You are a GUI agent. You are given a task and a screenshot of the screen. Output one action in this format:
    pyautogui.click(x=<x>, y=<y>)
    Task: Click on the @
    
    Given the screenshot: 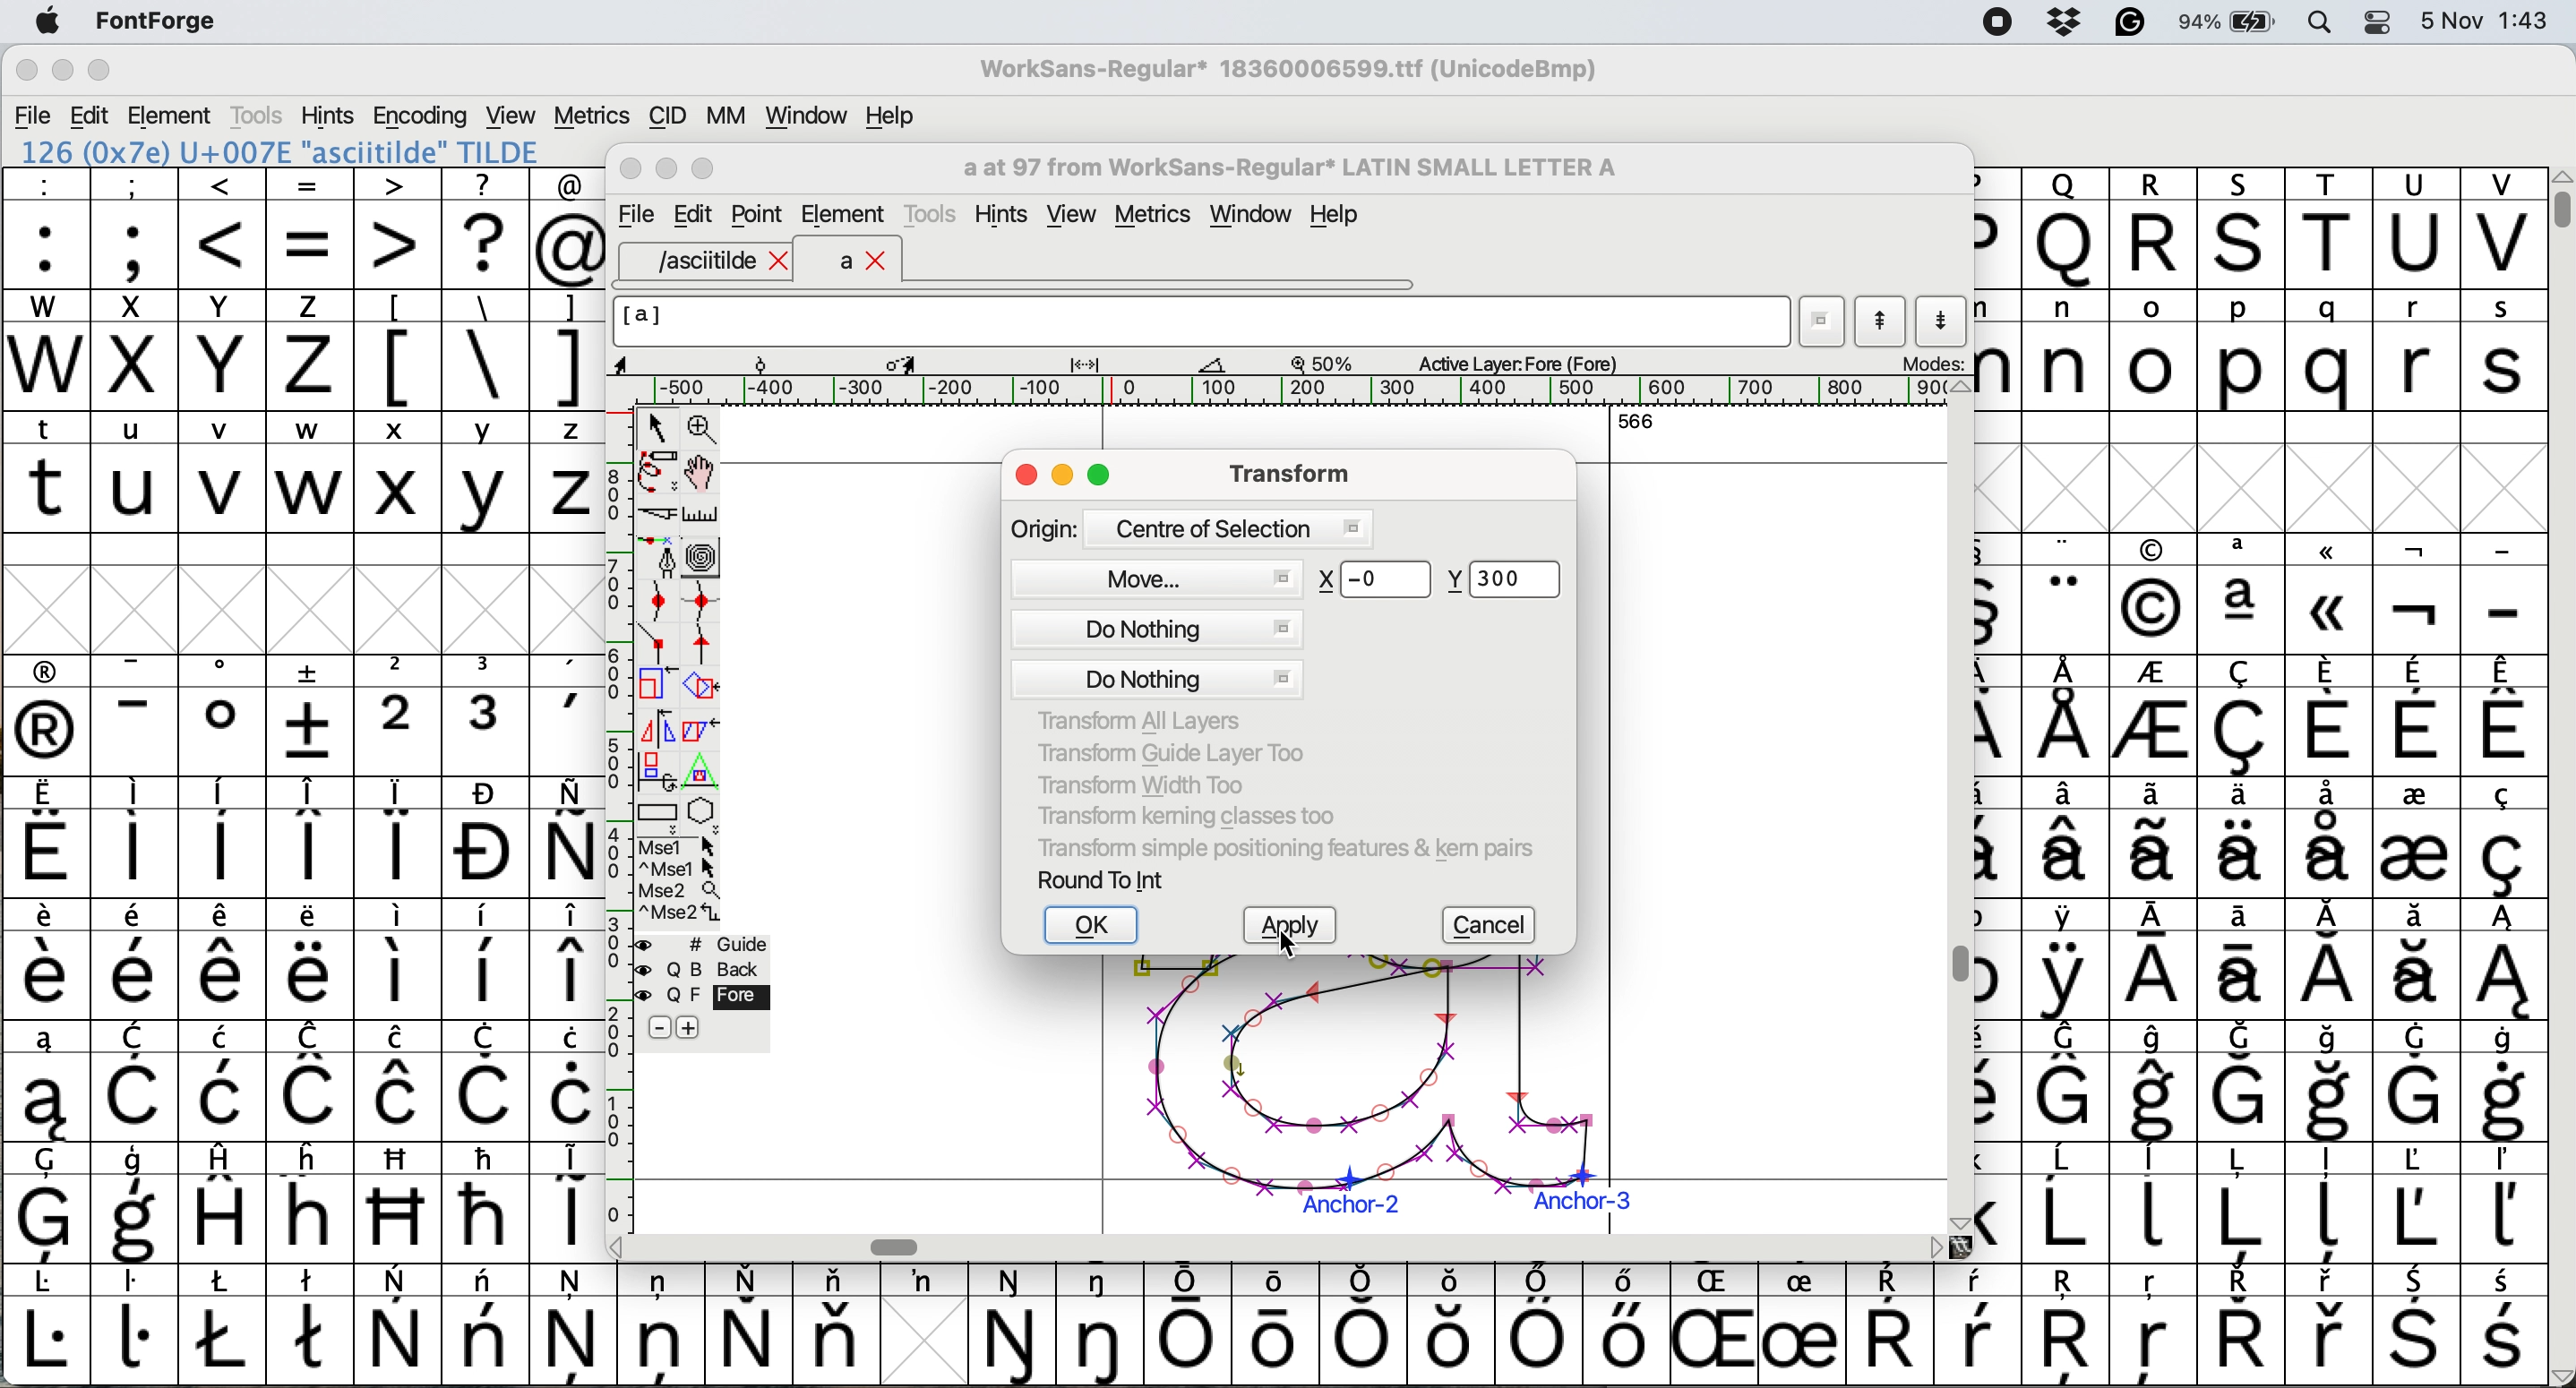 What is the action you would take?
    pyautogui.click(x=569, y=229)
    